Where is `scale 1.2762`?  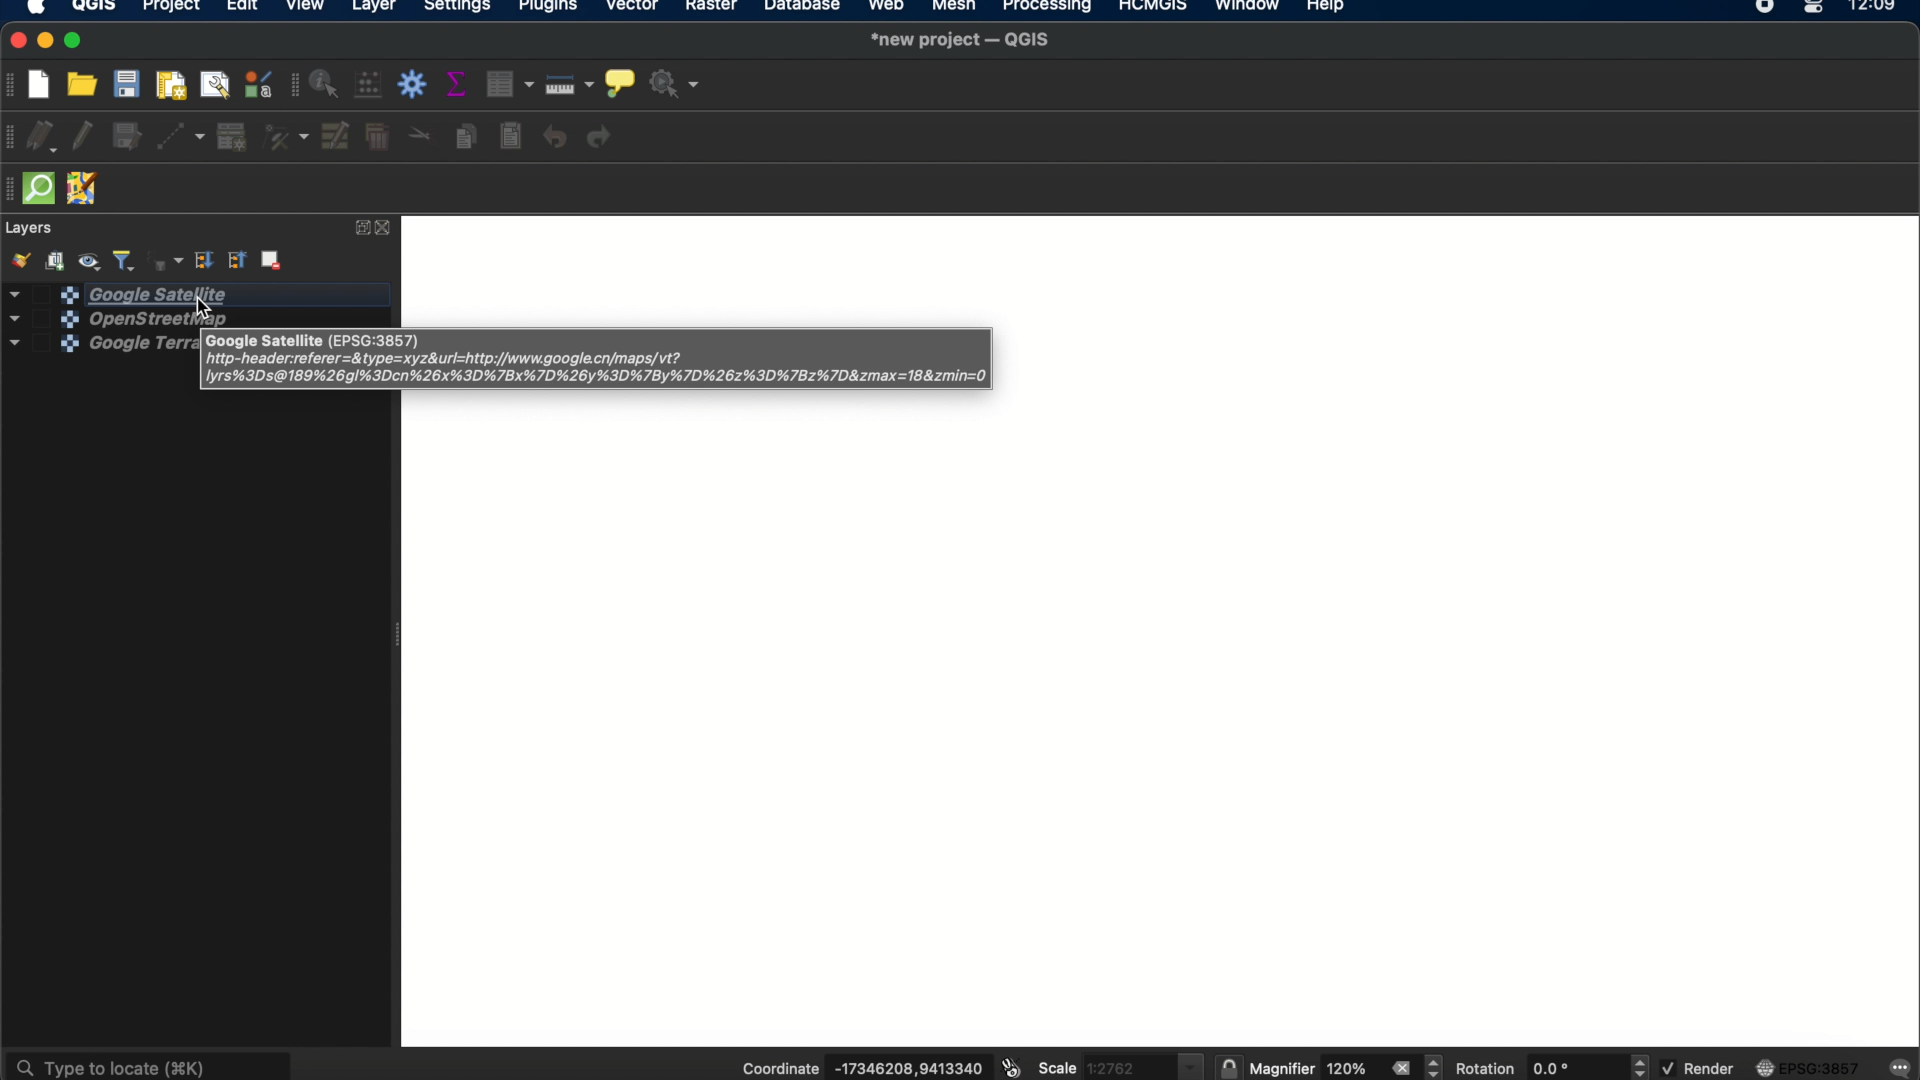
scale 1.2762 is located at coordinates (1119, 1064).